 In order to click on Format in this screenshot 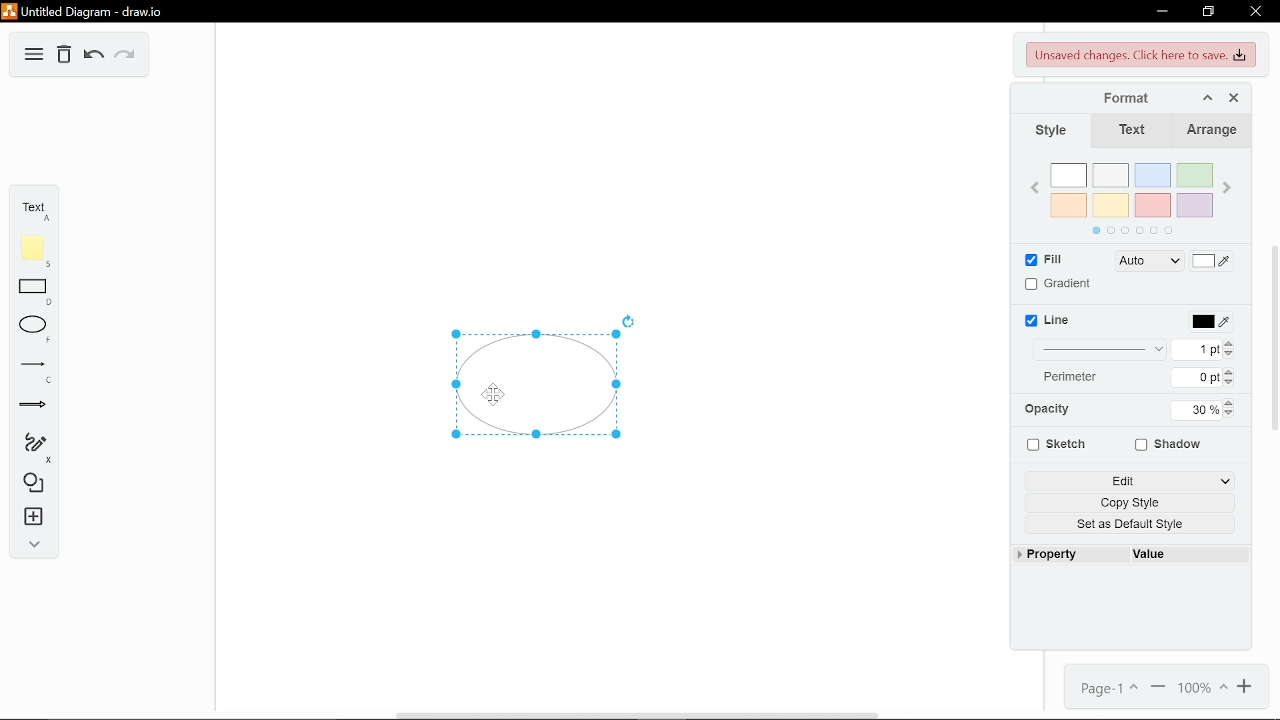, I will do `click(1100, 95)`.